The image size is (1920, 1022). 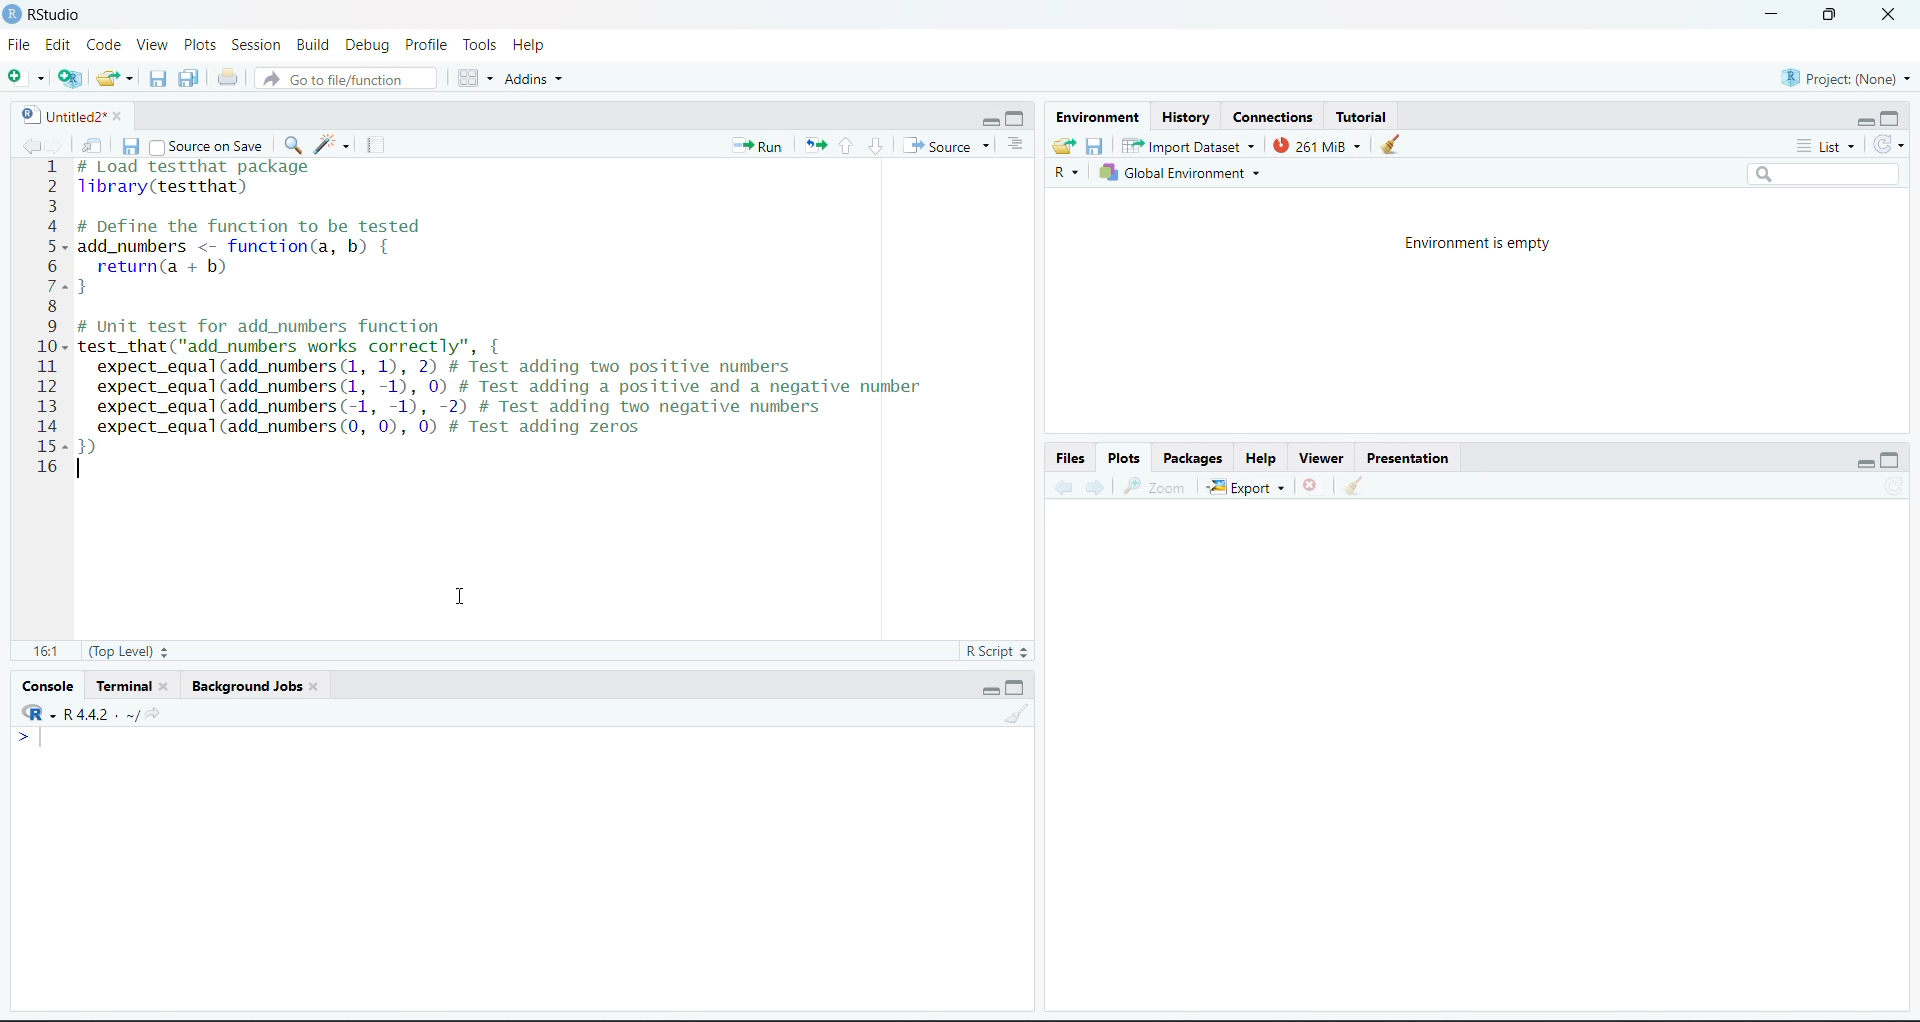 I want to click on (Top Level), so click(x=114, y=652).